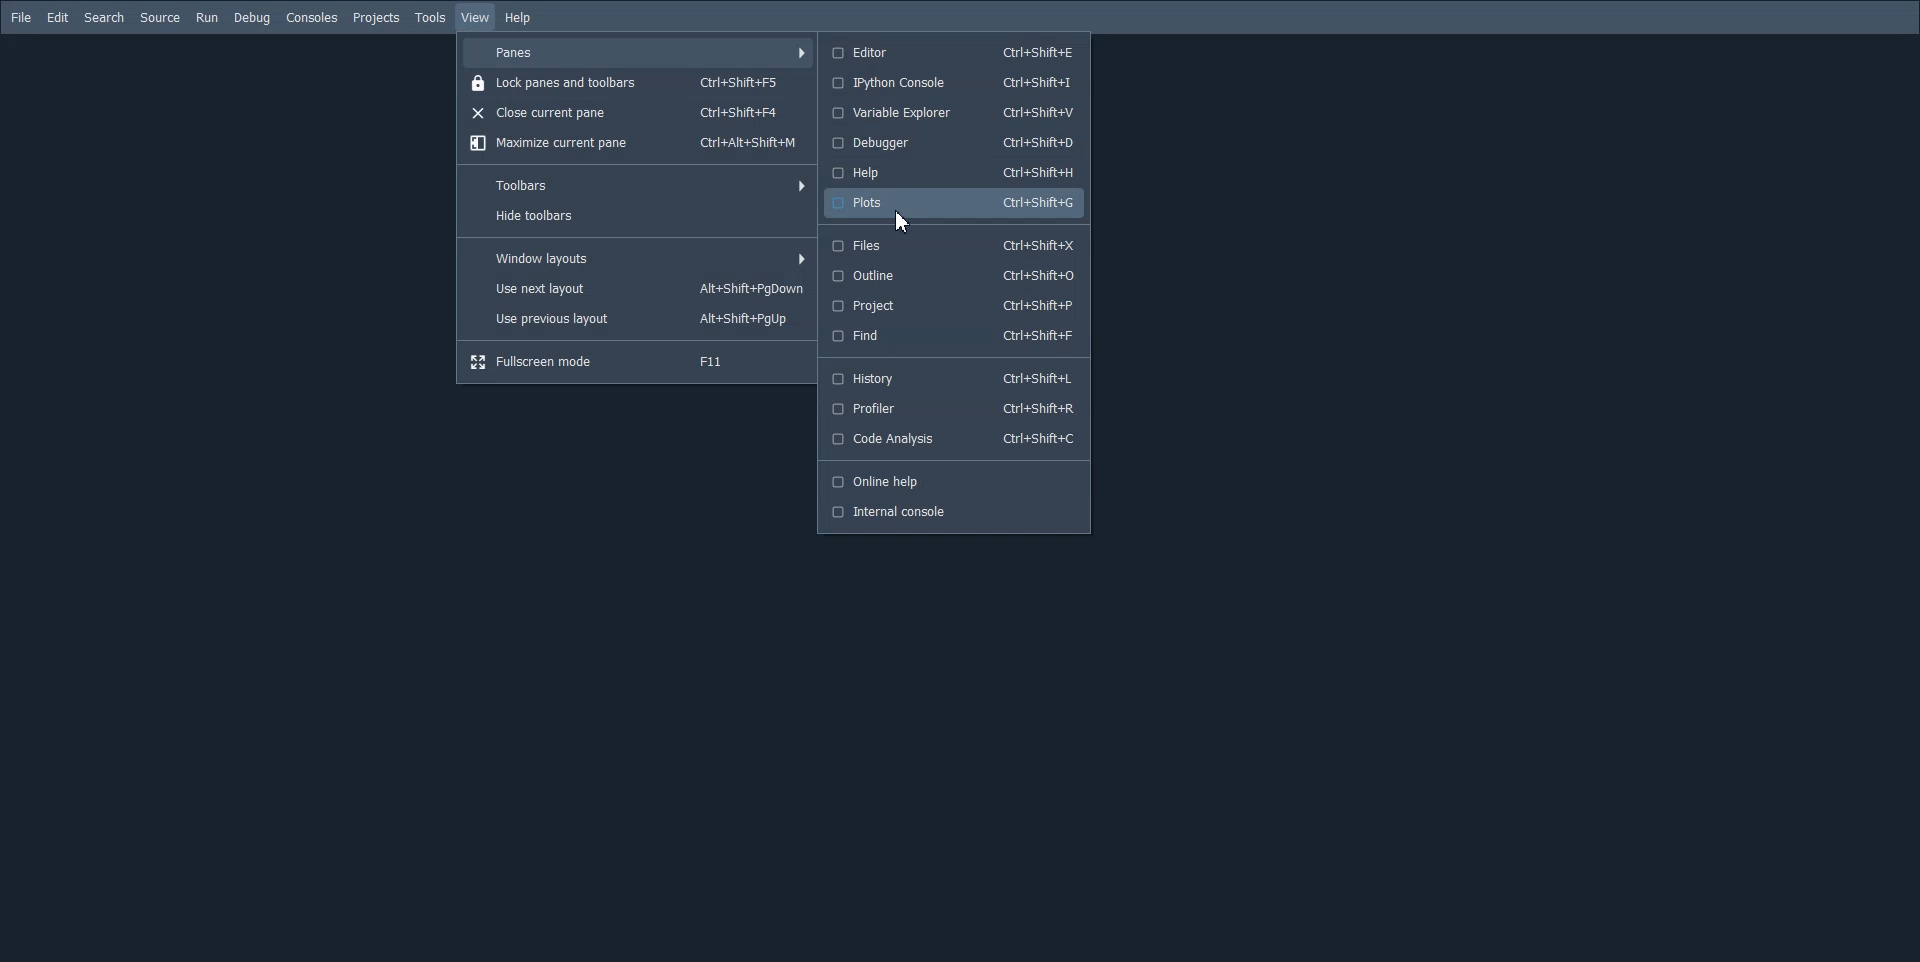 Image resolution: width=1920 pixels, height=962 pixels. I want to click on Toolbars, so click(636, 185).